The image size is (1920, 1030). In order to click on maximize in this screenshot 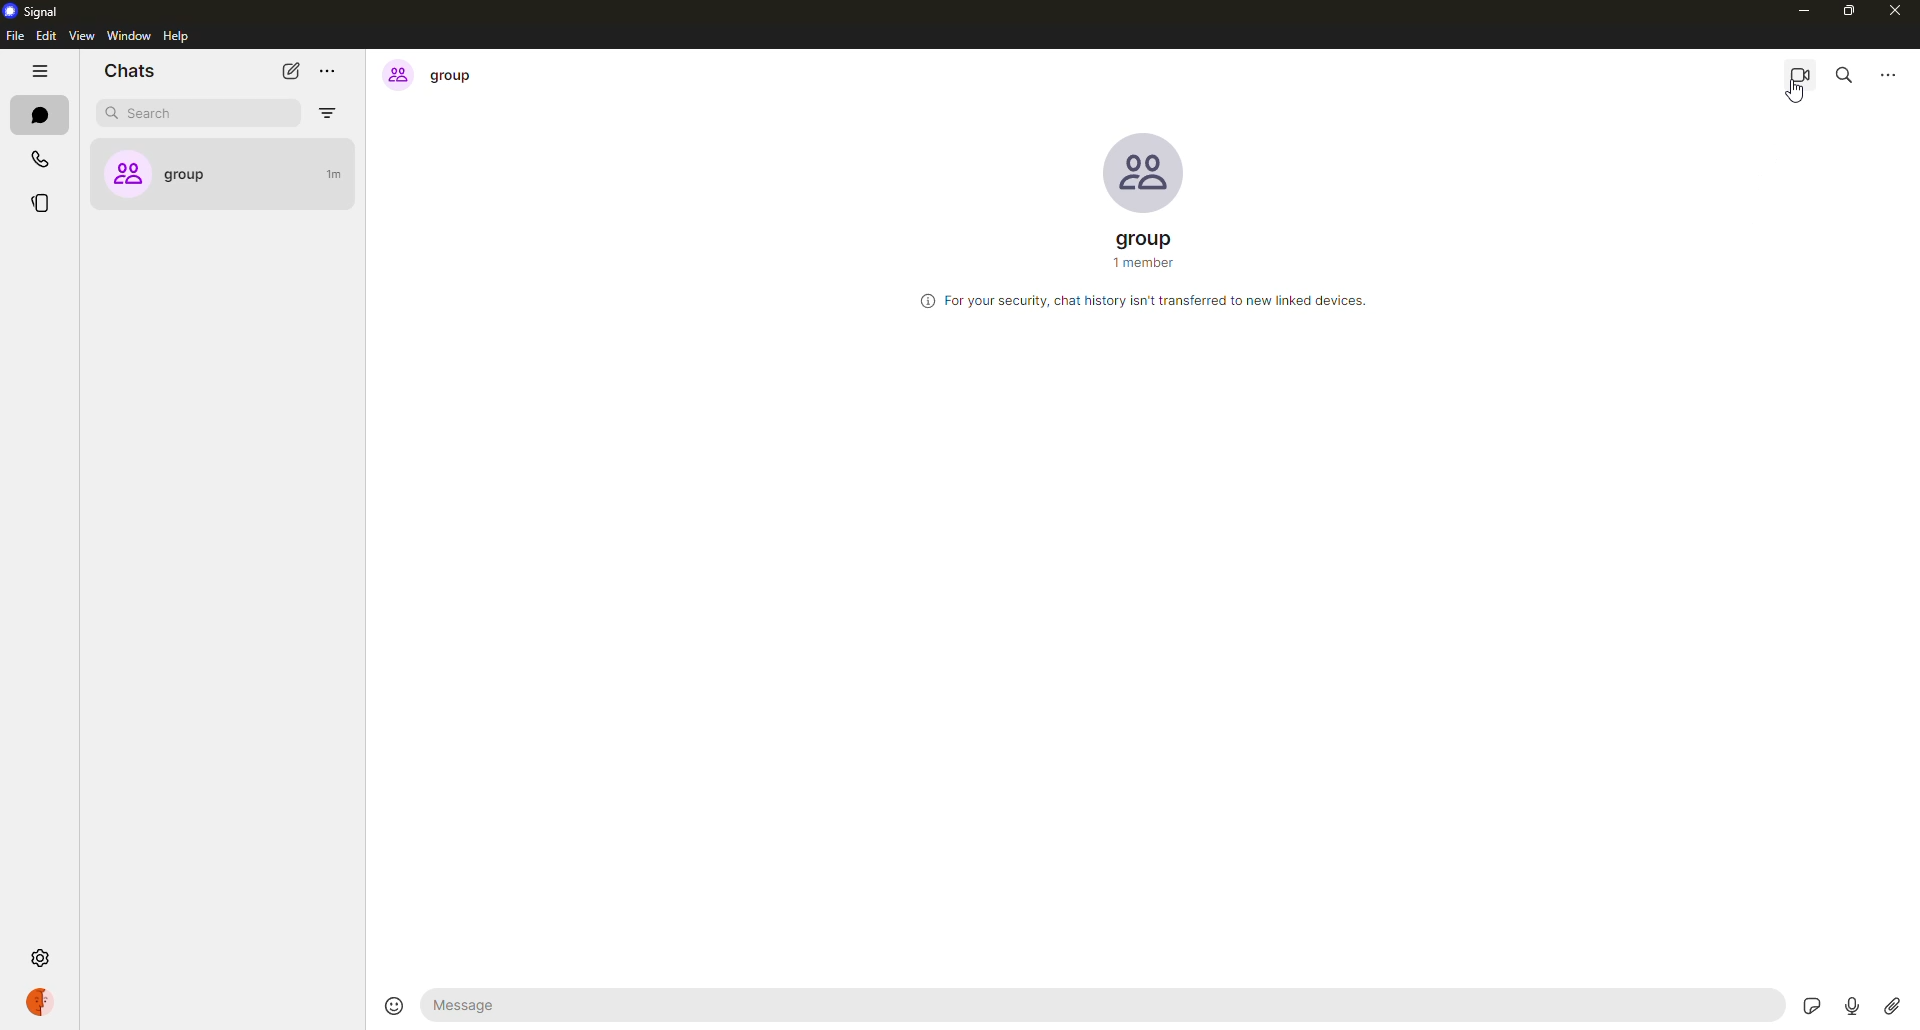, I will do `click(1851, 11)`.